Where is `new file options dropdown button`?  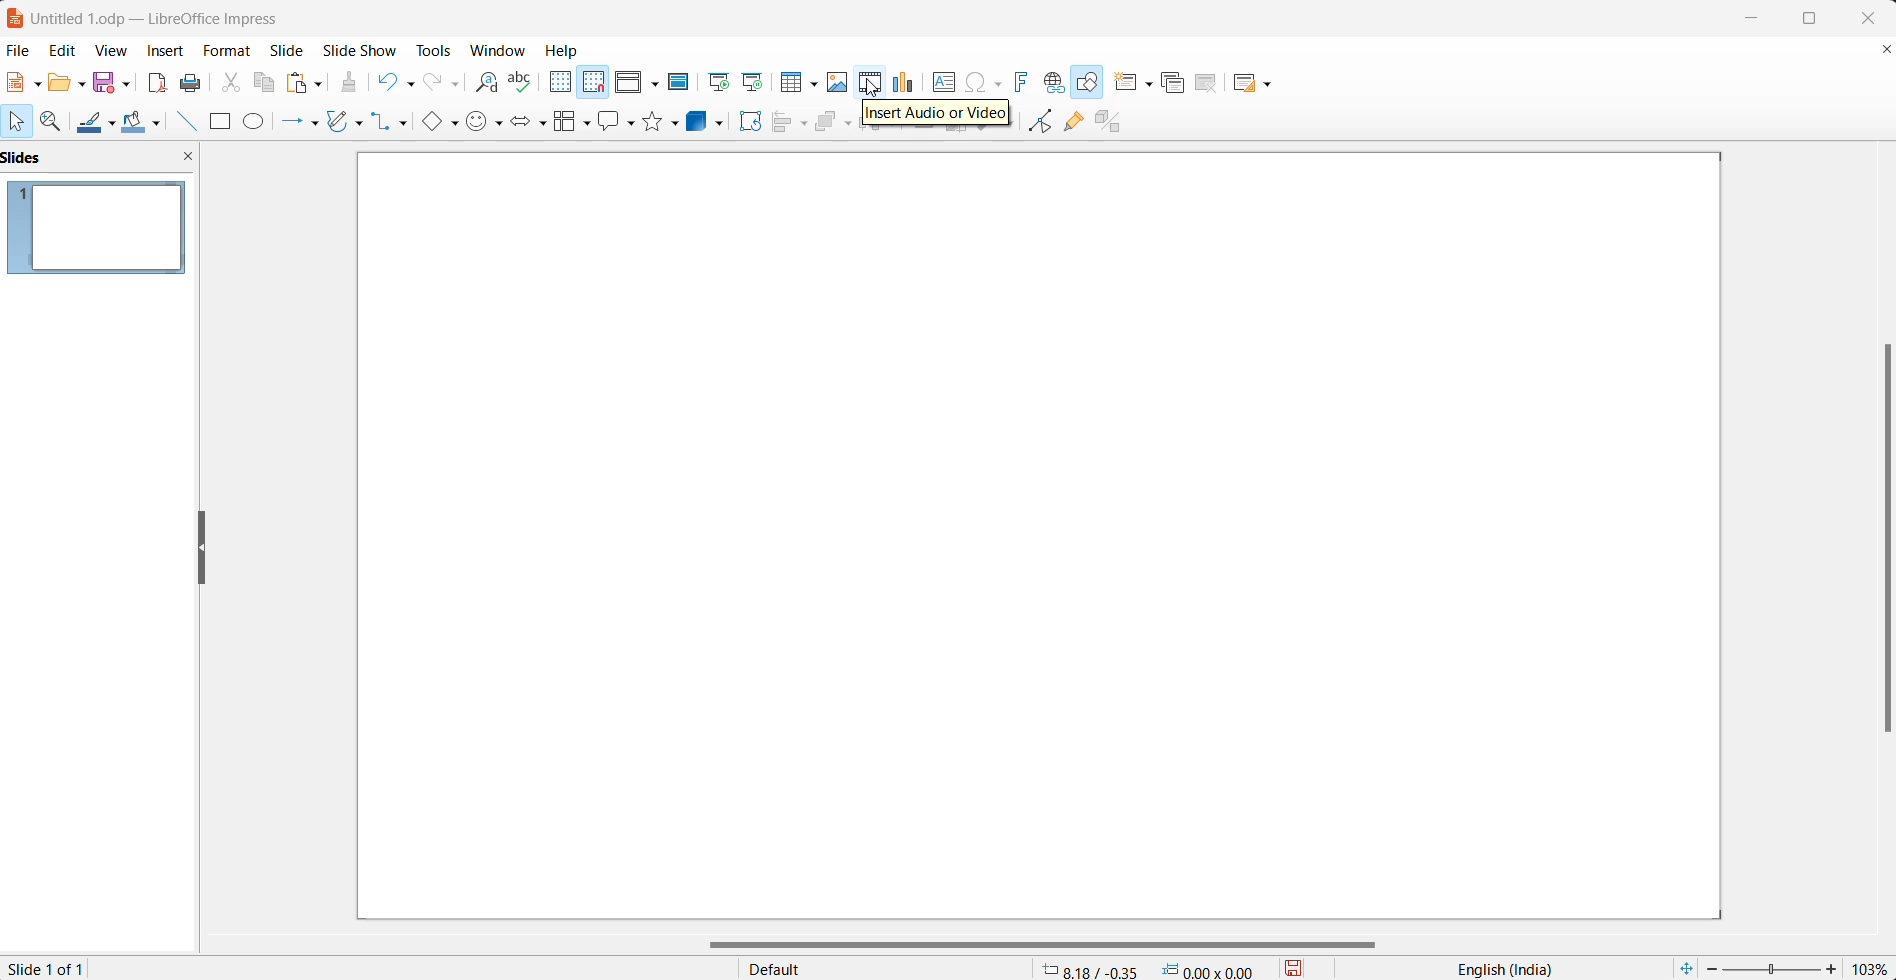 new file options dropdown button is located at coordinates (36, 84).